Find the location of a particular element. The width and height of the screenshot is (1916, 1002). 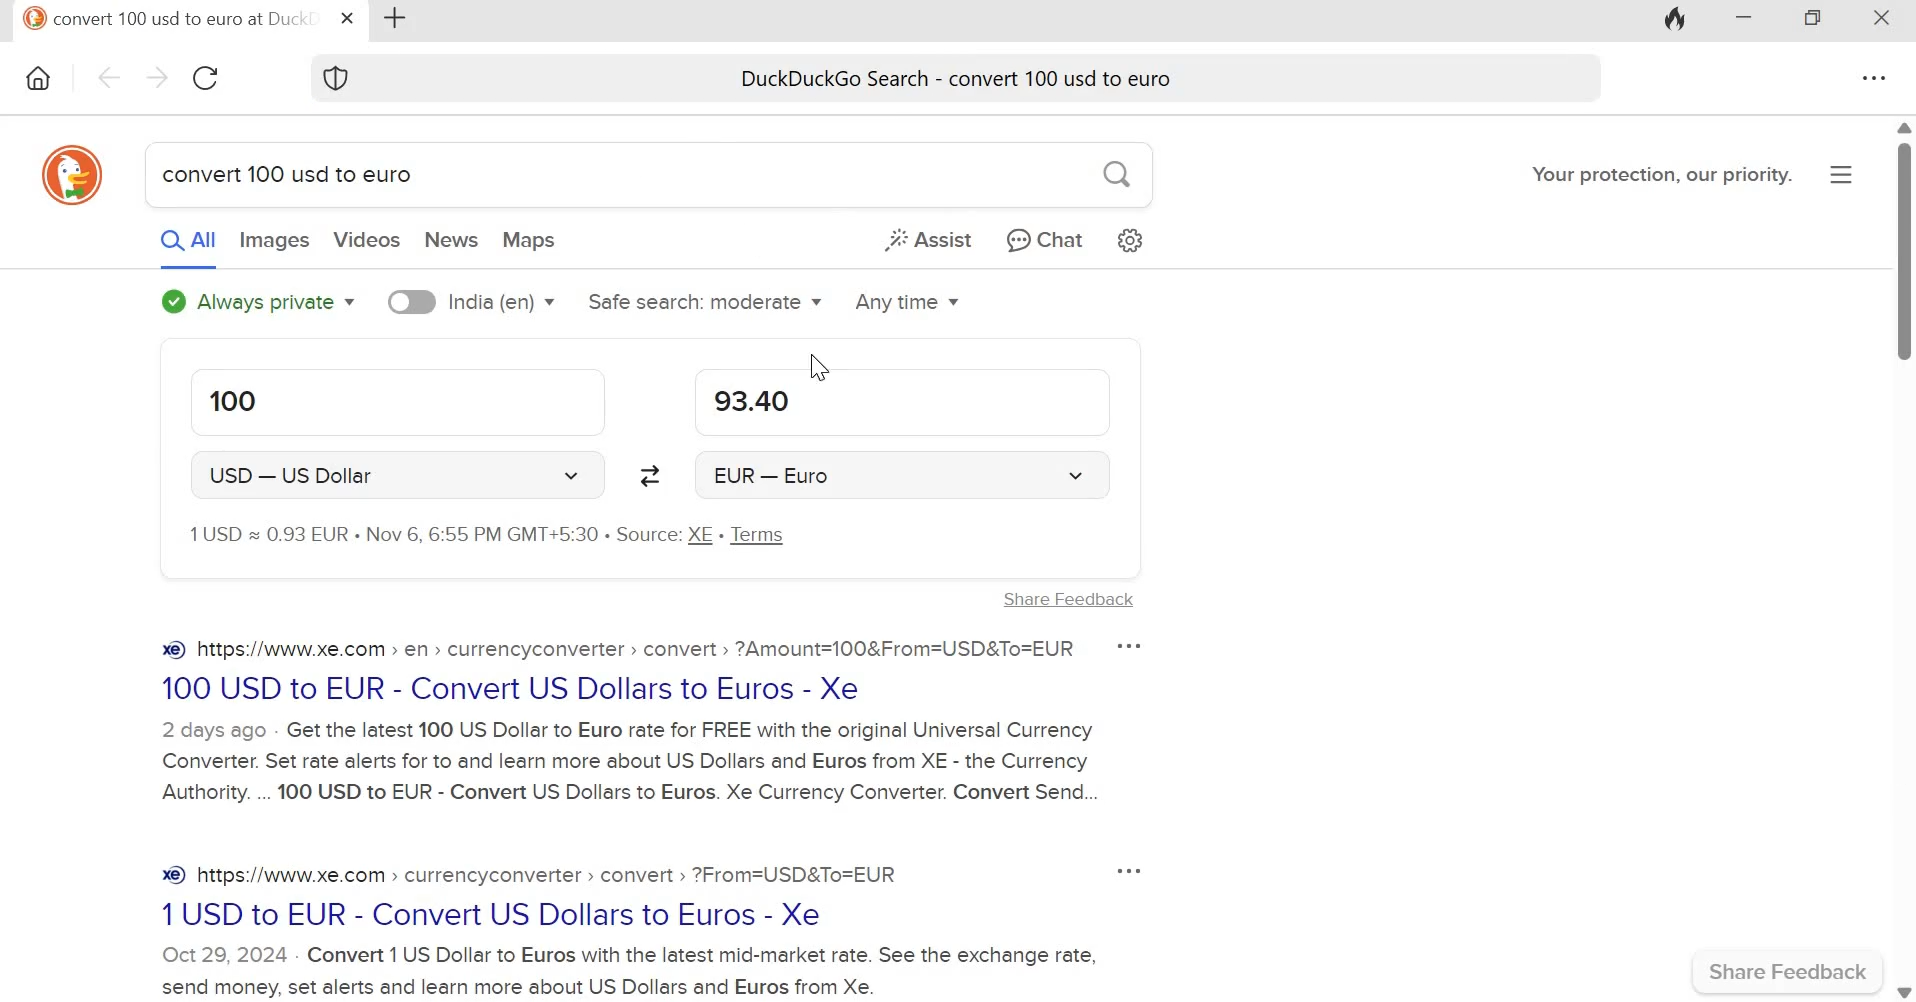

Fire icon is located at coordinates (1672, 22).